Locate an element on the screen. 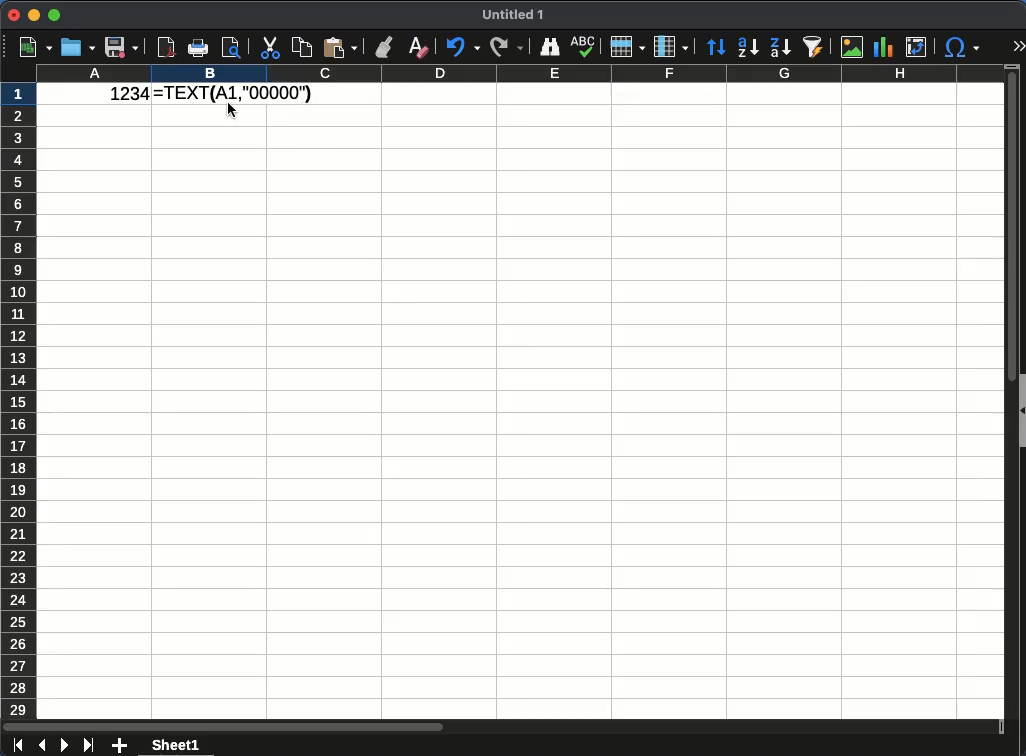 The image size is (1026, 756). spell check is located at coordinates (584, 47).